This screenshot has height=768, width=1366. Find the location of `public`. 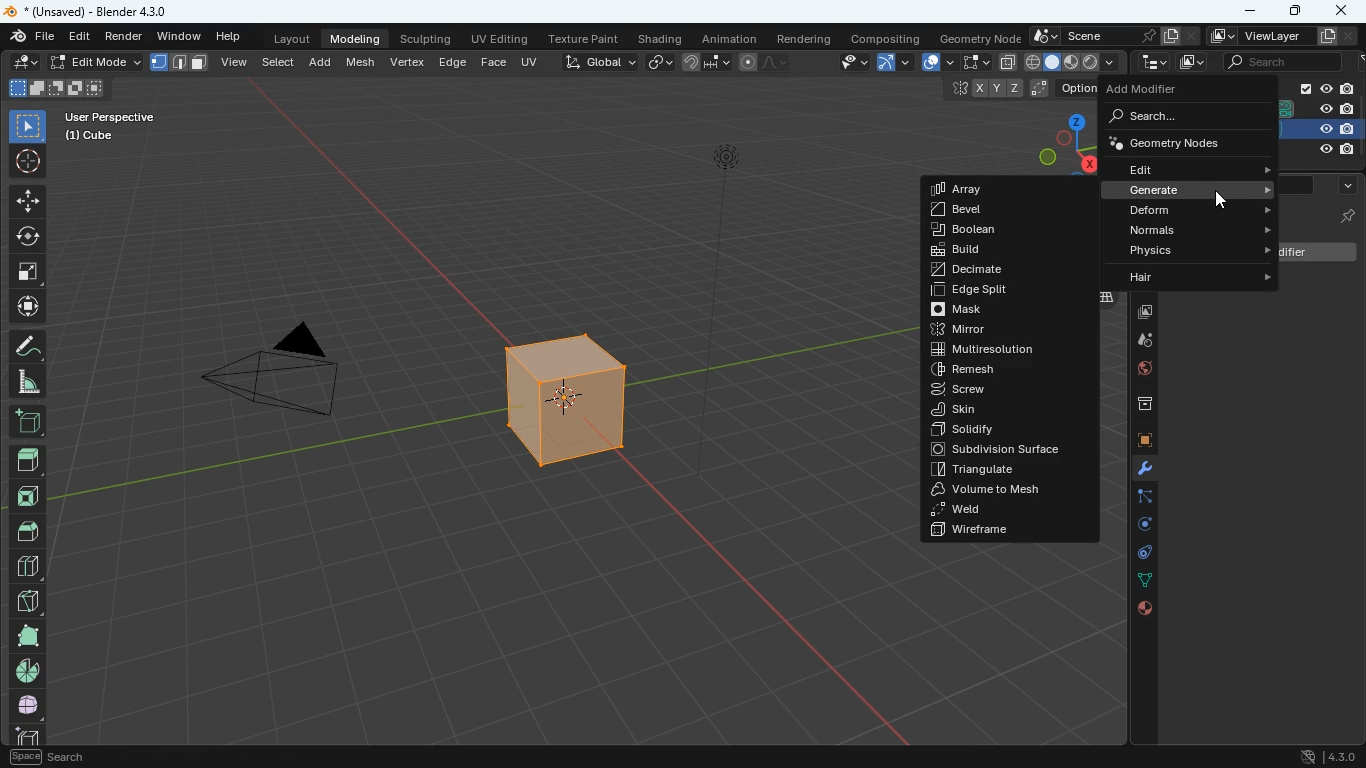

public is located at coordinates (1146, 611).